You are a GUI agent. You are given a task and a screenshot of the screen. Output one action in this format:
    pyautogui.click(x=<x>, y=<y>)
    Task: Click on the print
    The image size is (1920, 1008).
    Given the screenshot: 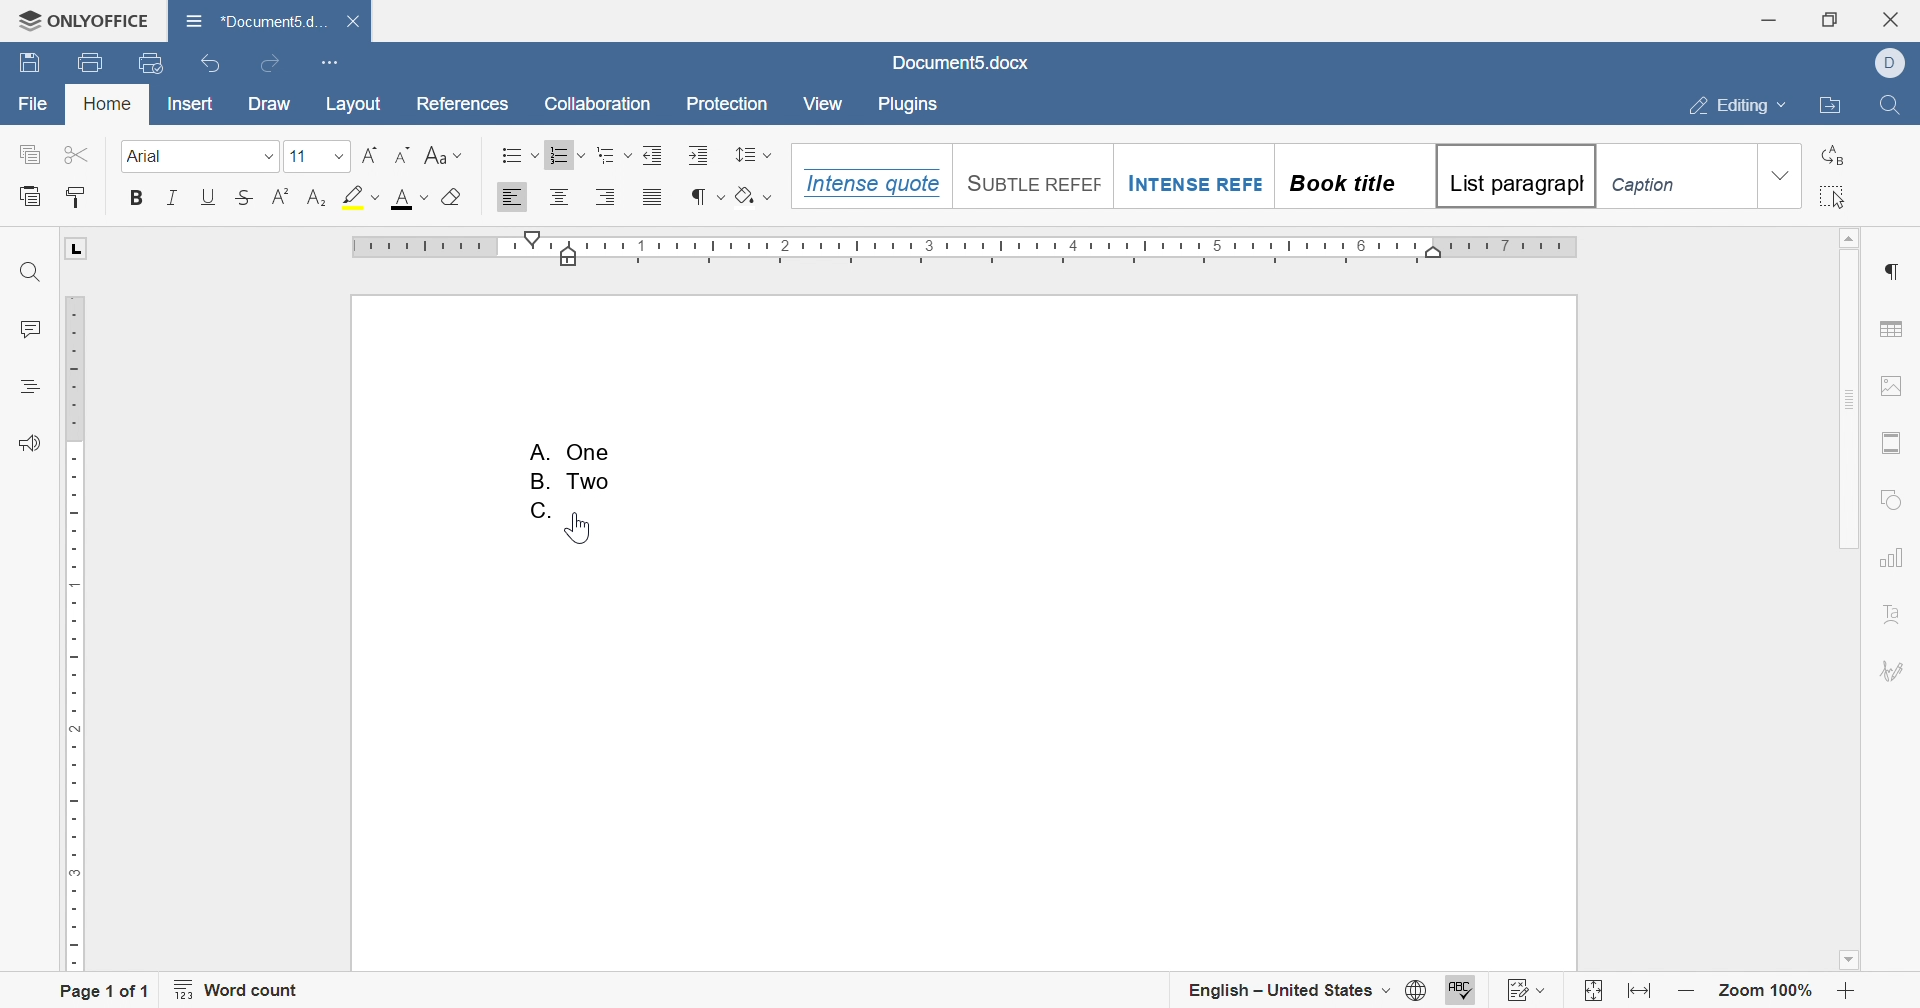 What is the action you would take?
    pyautogui.click(x=93, y=60)
    